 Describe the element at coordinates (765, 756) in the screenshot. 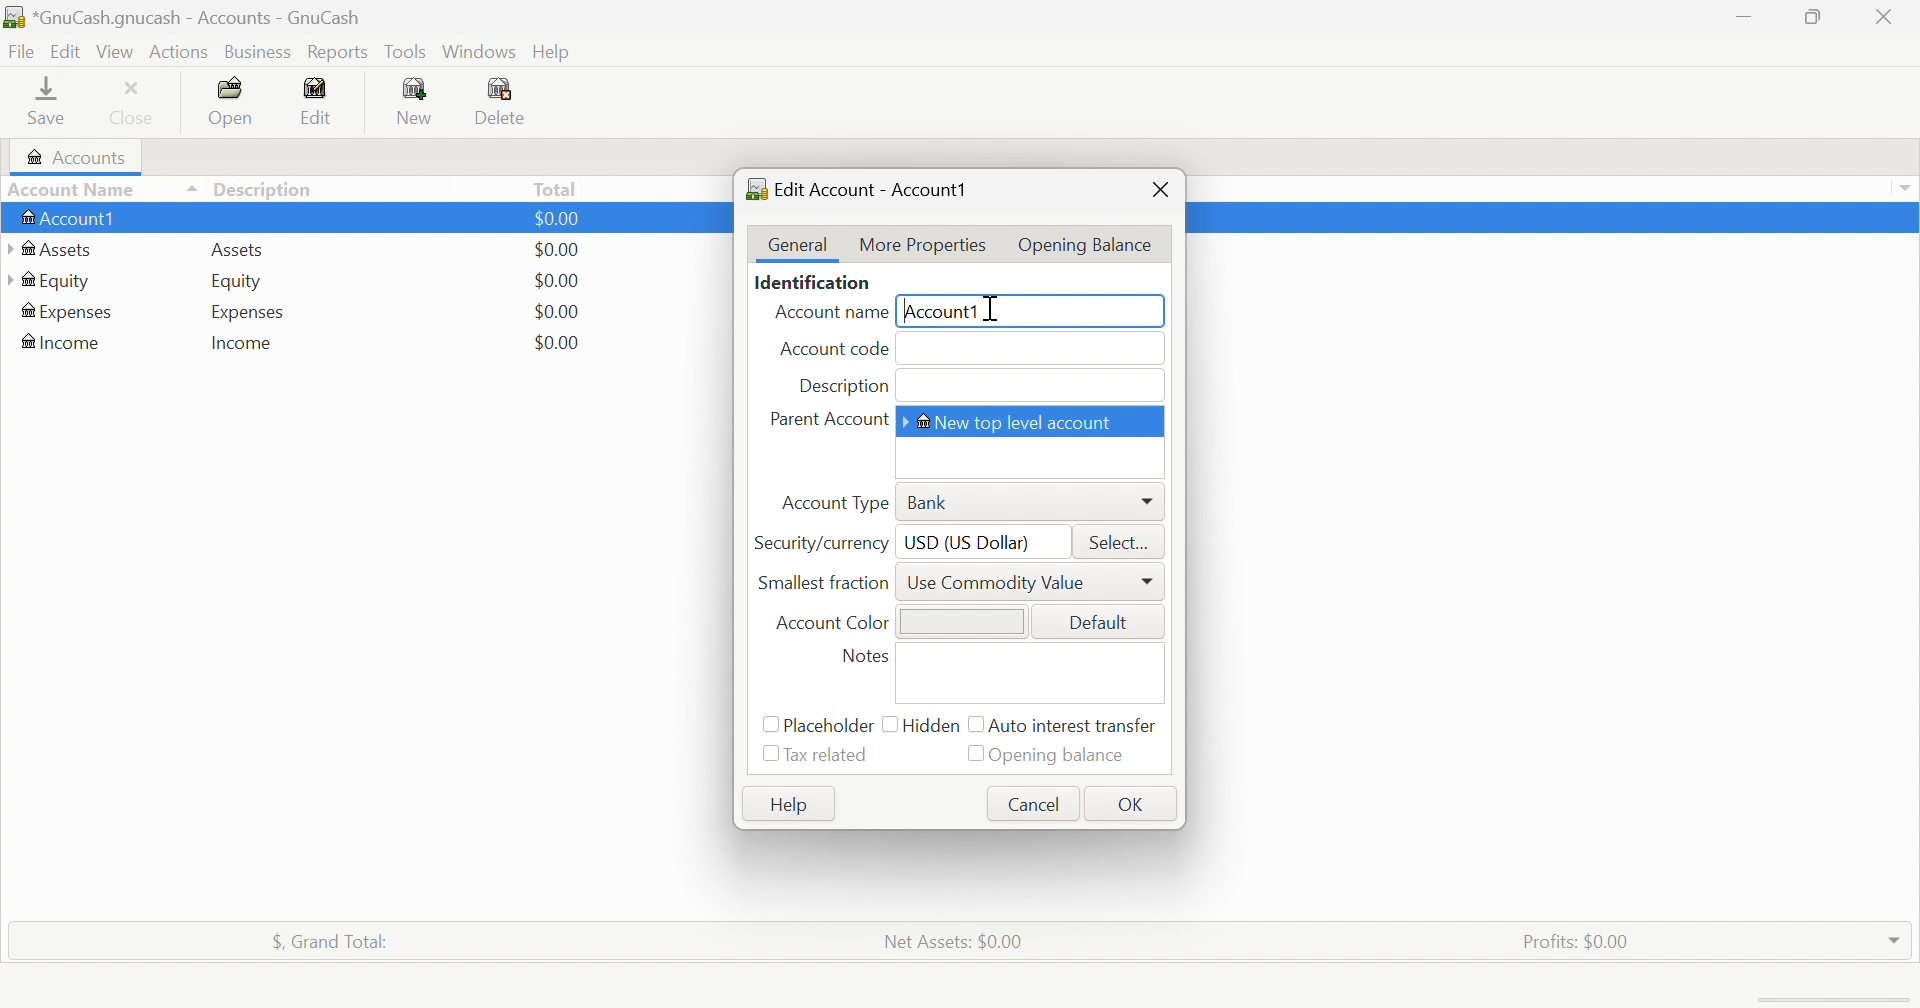

I see `Checkbox` at that location.